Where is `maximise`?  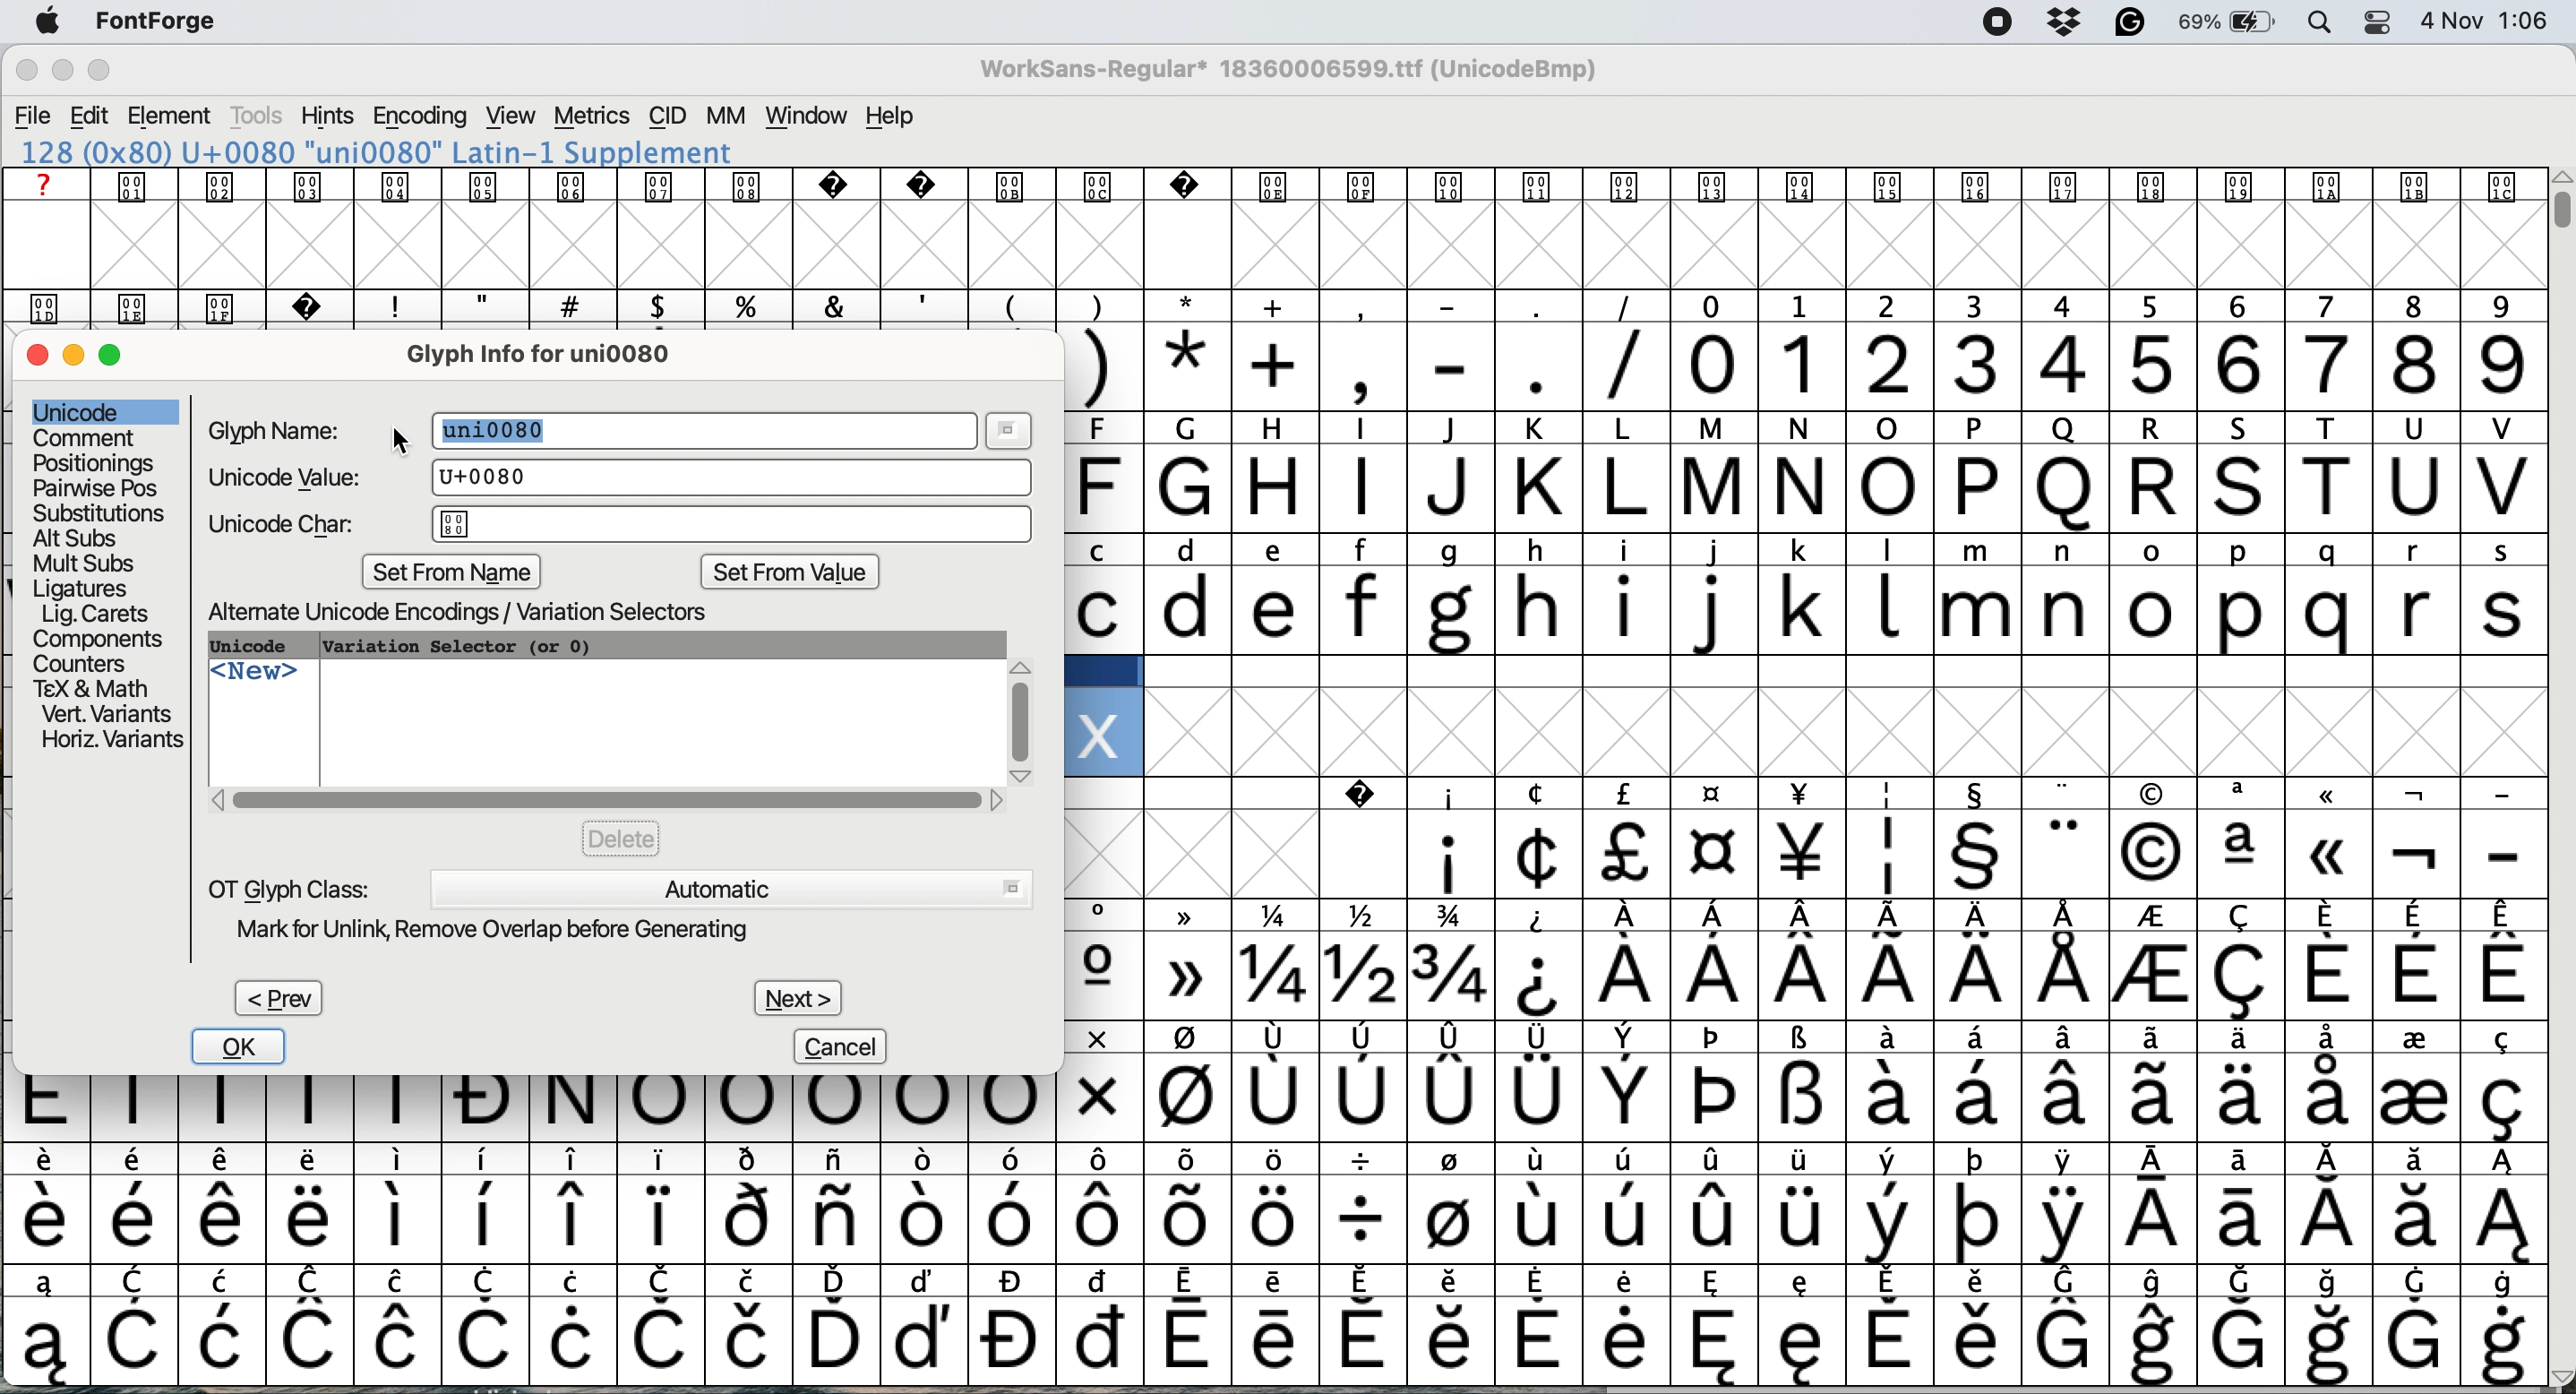 maximise is located at coordinates (111, 74).